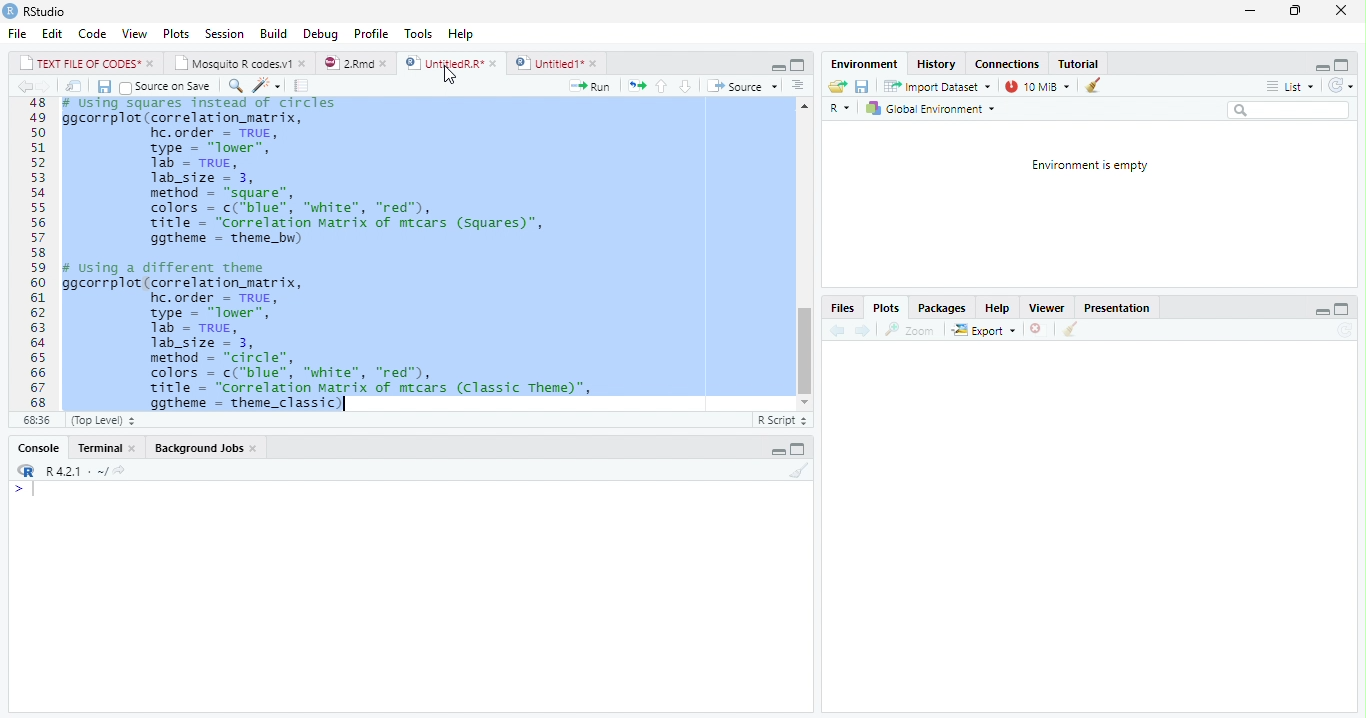  I want to click on = List, so click(1292, 87).